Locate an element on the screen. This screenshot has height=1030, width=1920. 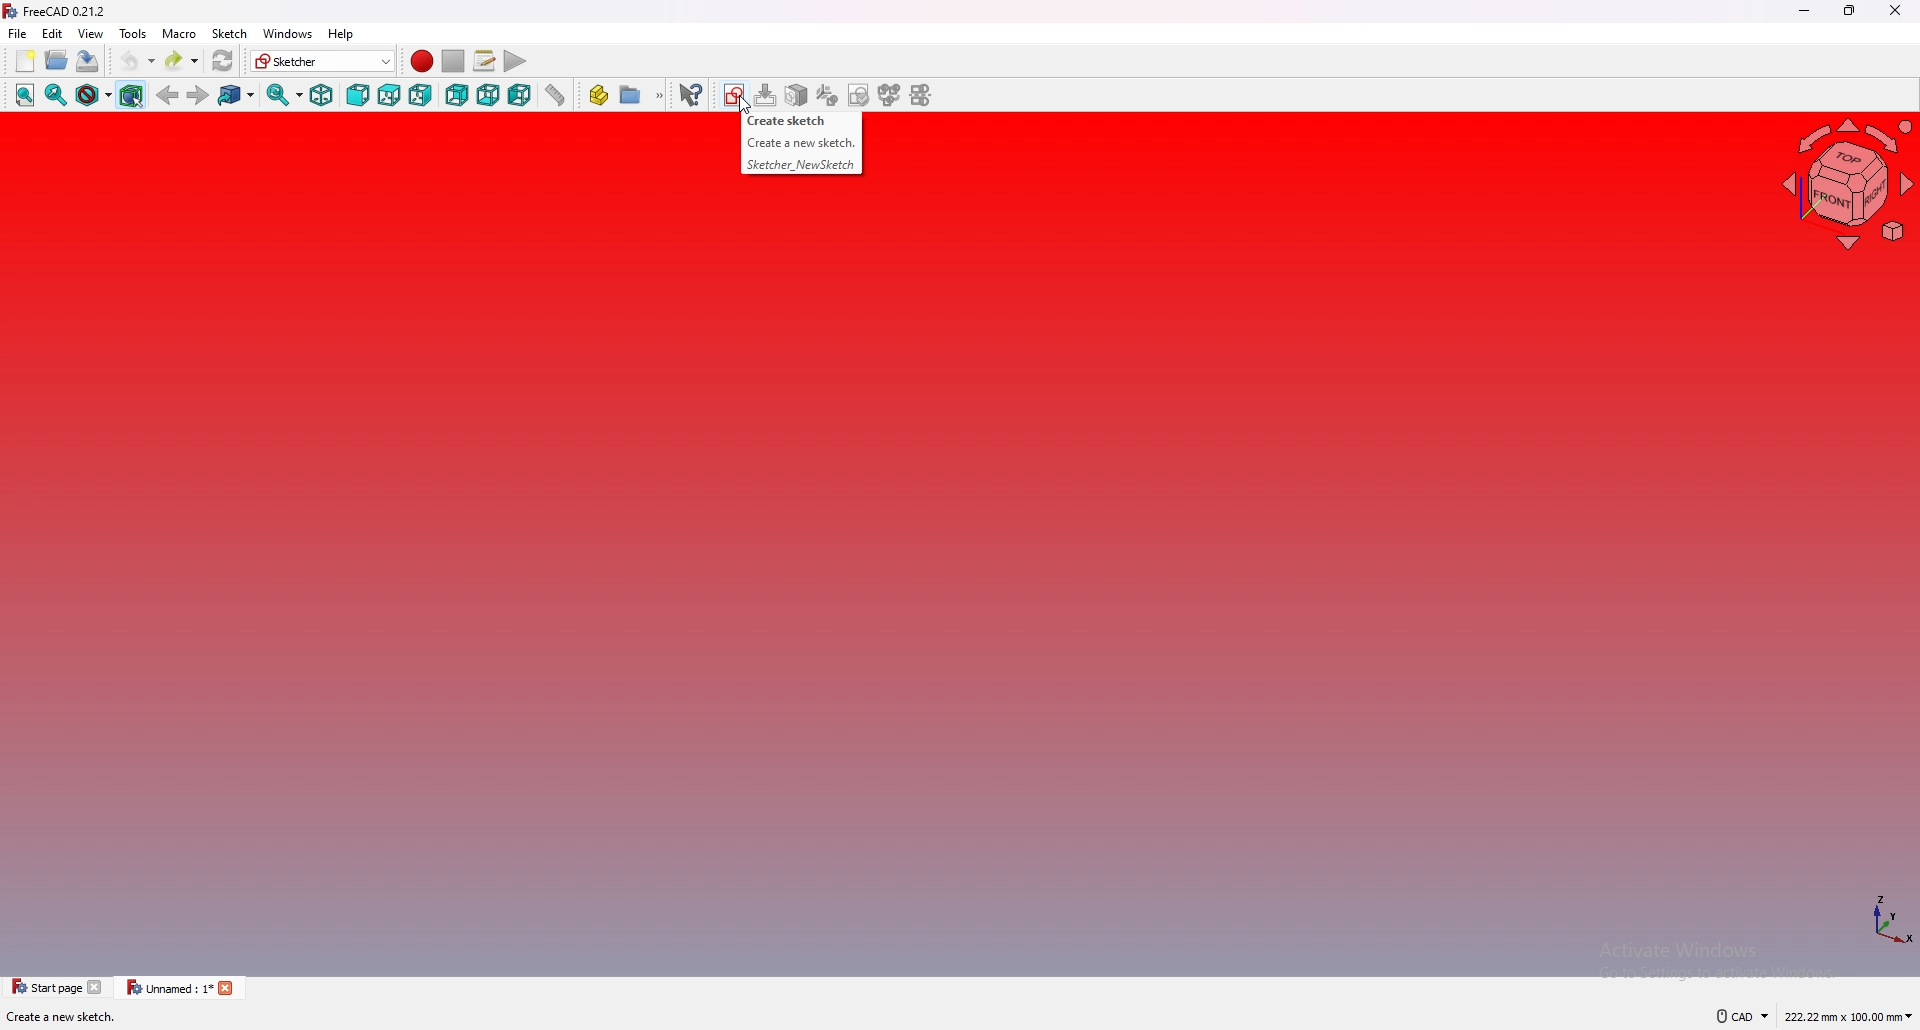
what's this is located at coordinates (691, 93).